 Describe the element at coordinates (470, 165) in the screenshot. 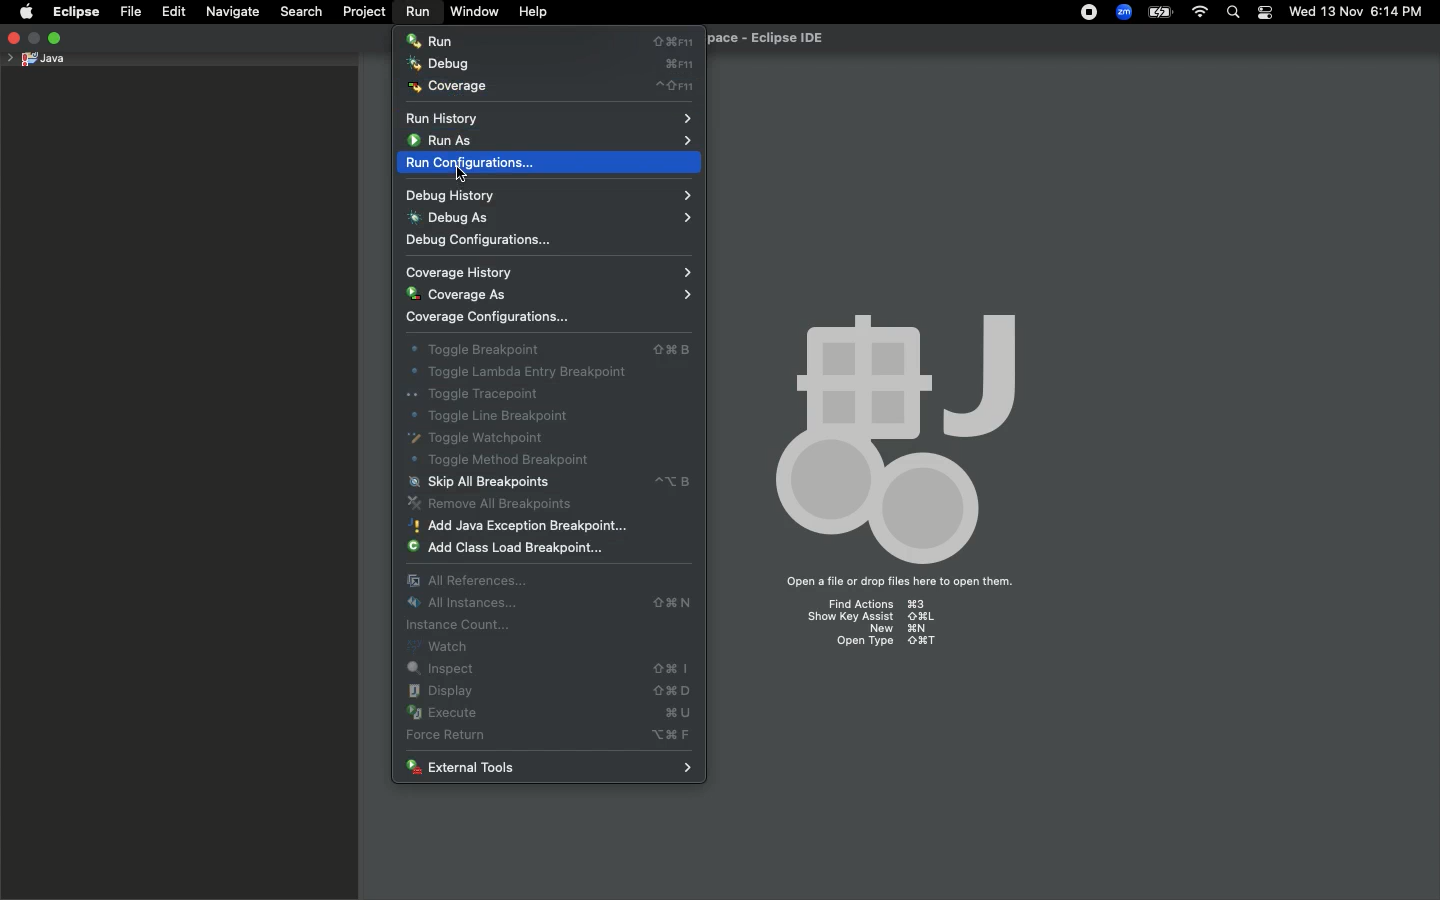

I see `Run configurations` at that location.